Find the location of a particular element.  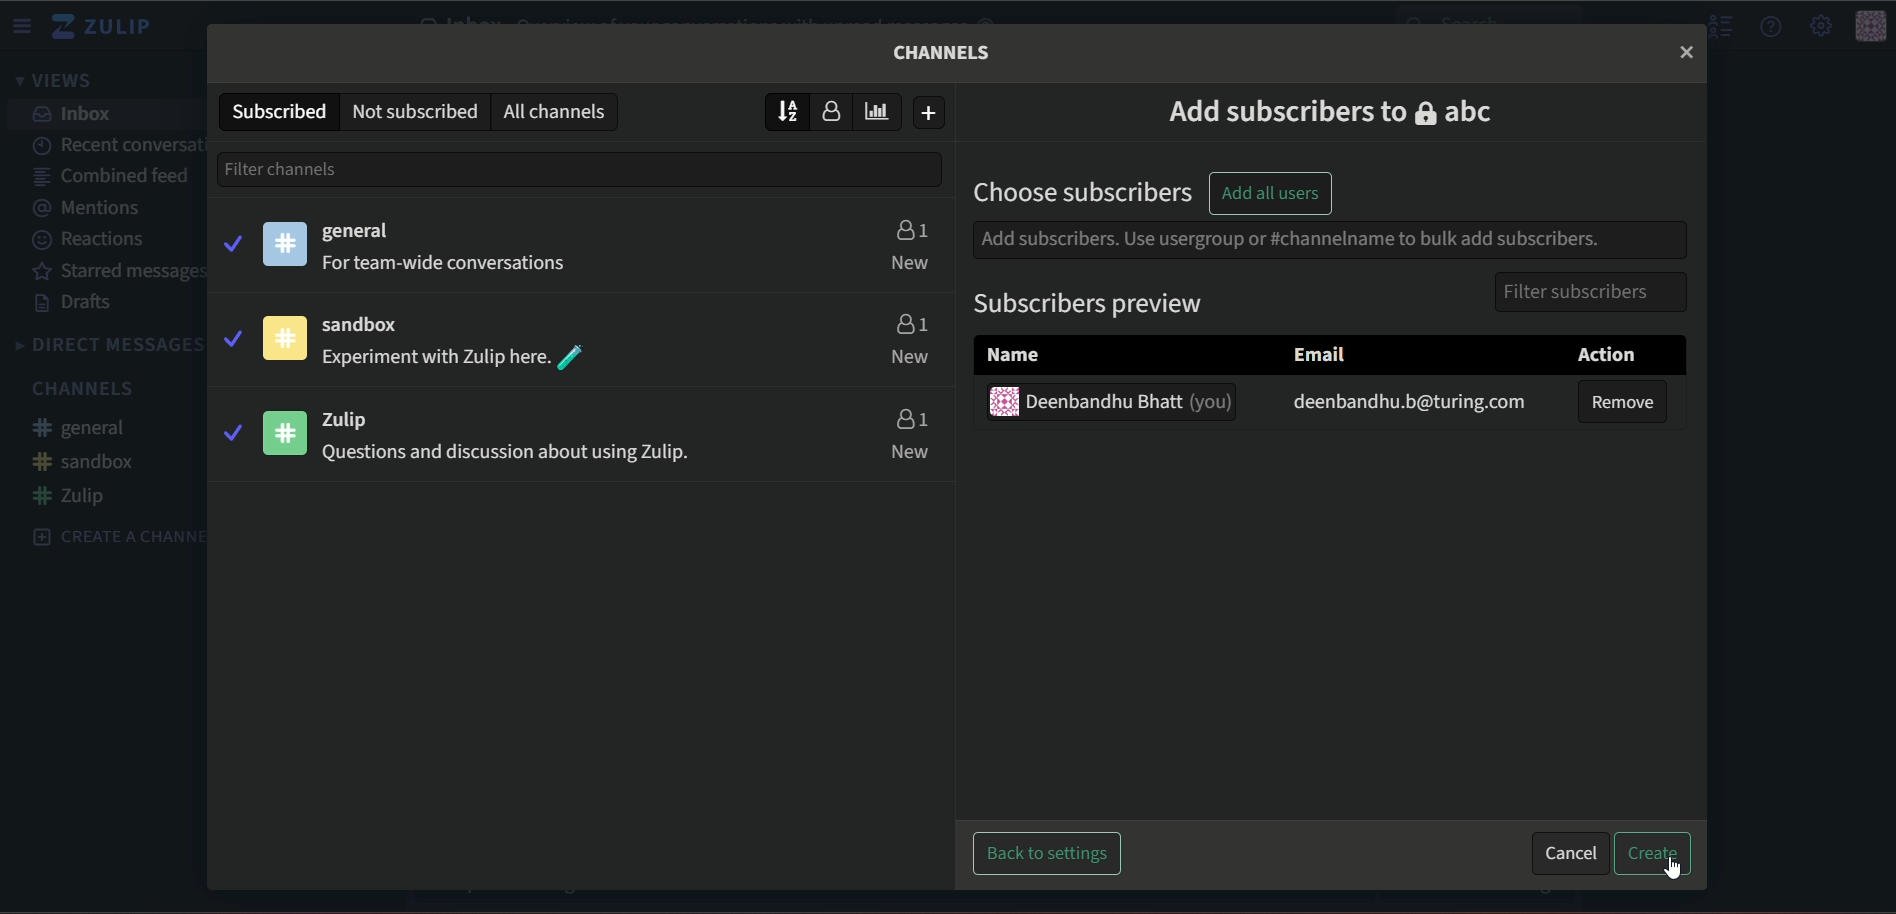

text is located at coordinates (944, 52).